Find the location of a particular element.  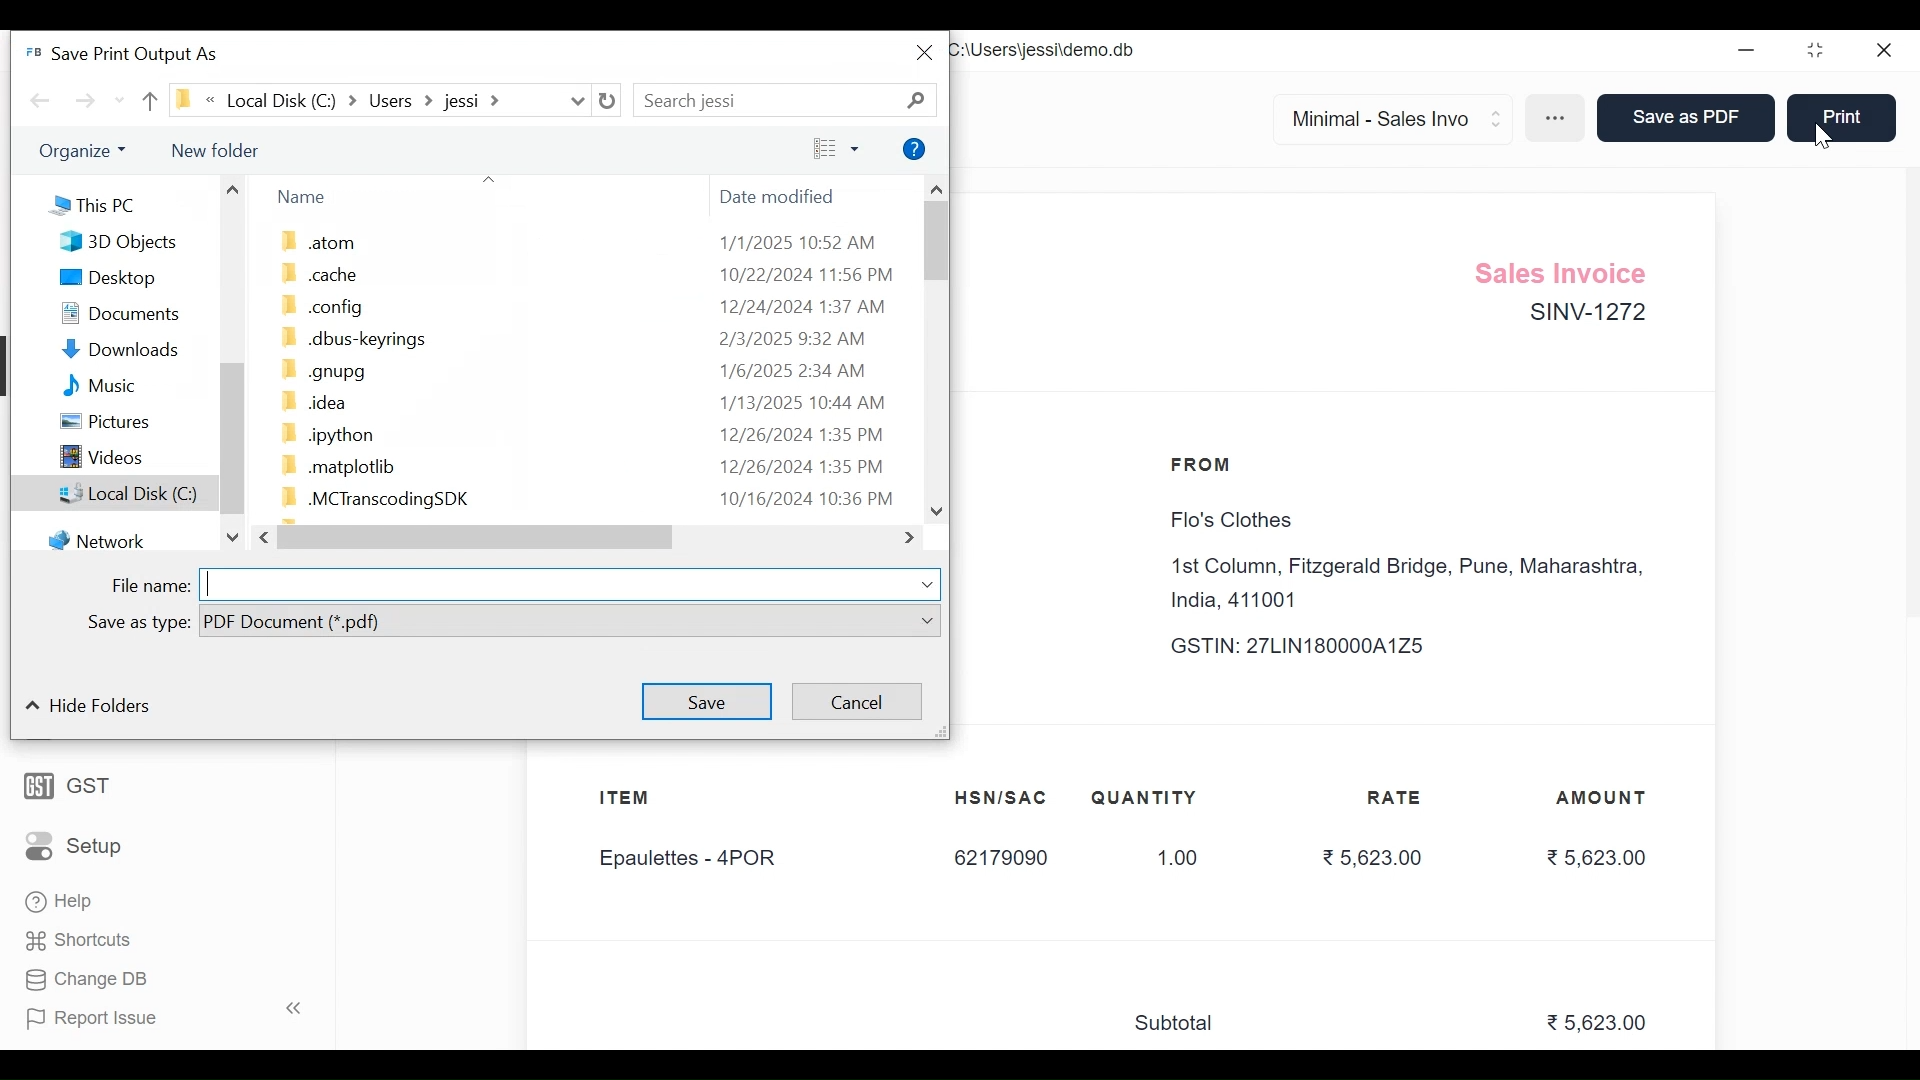

Forward is located at coordinates (88, 103).